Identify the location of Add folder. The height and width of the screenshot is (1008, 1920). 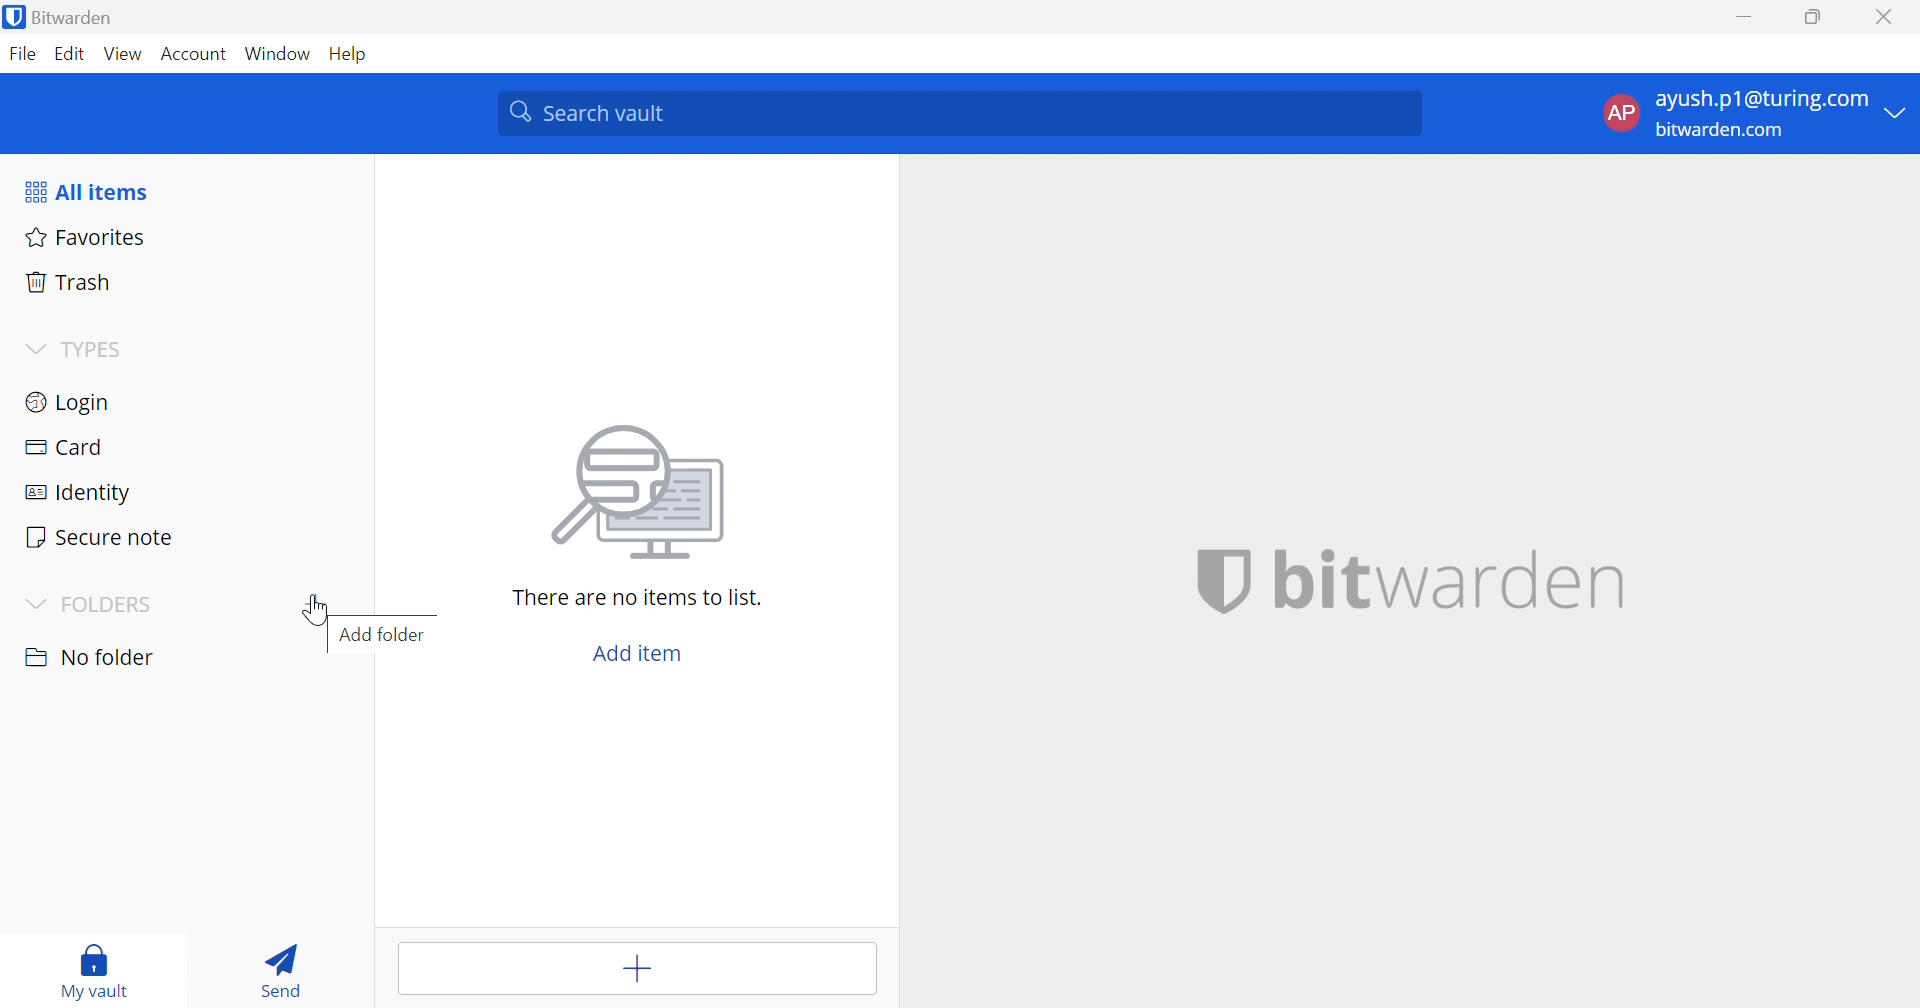
(382, 636).